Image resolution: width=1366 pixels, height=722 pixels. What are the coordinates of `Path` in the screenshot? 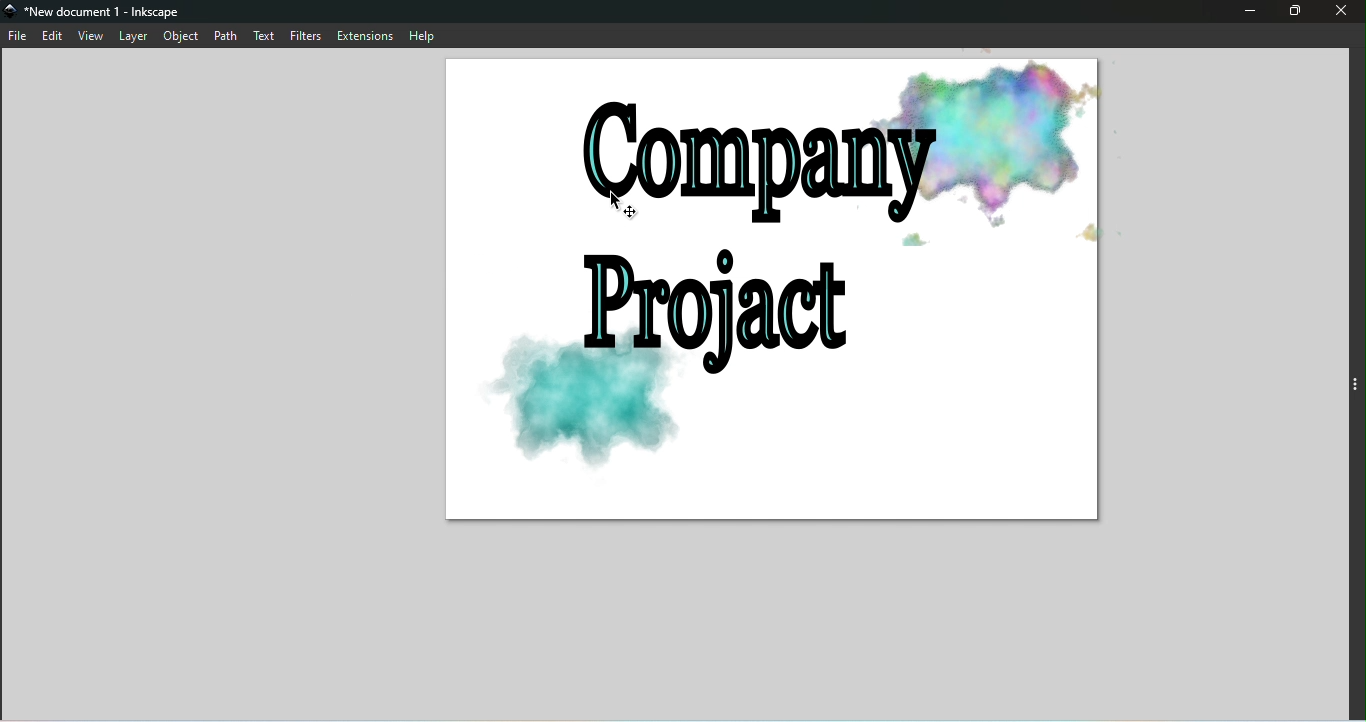 It's located at (225, 35).